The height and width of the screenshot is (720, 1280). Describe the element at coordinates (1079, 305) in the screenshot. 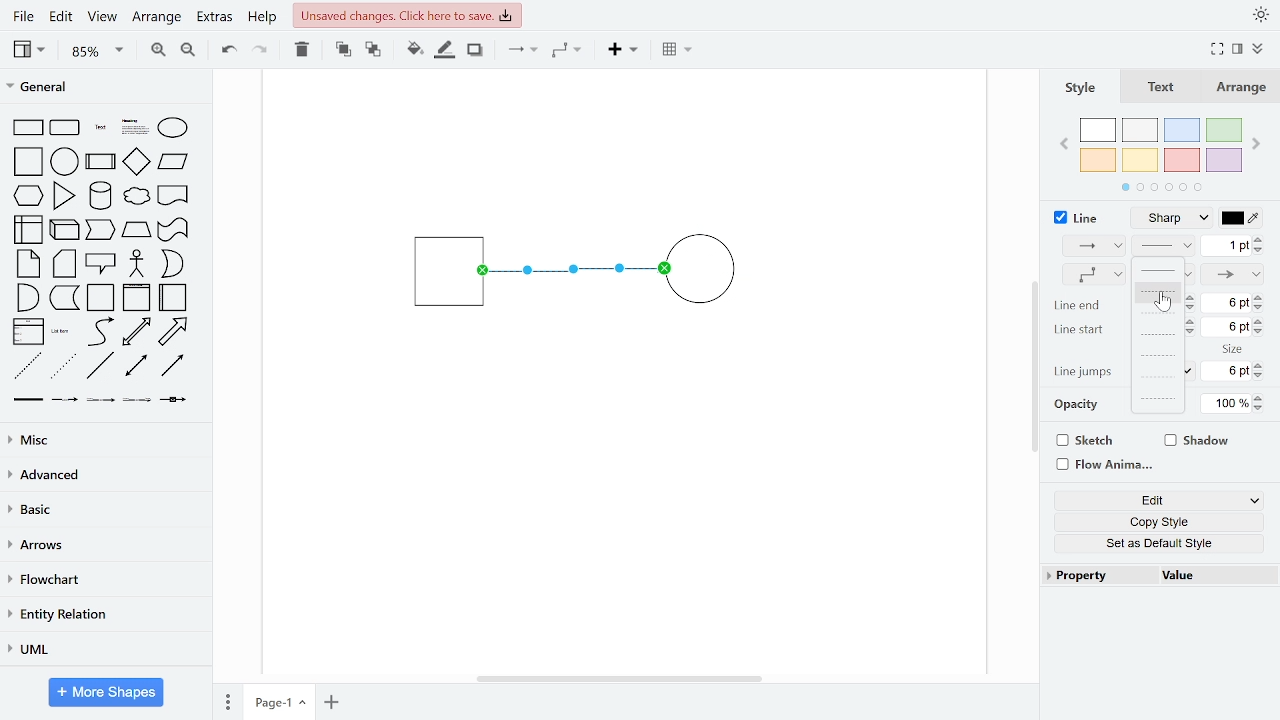

I see `line end` at that location.